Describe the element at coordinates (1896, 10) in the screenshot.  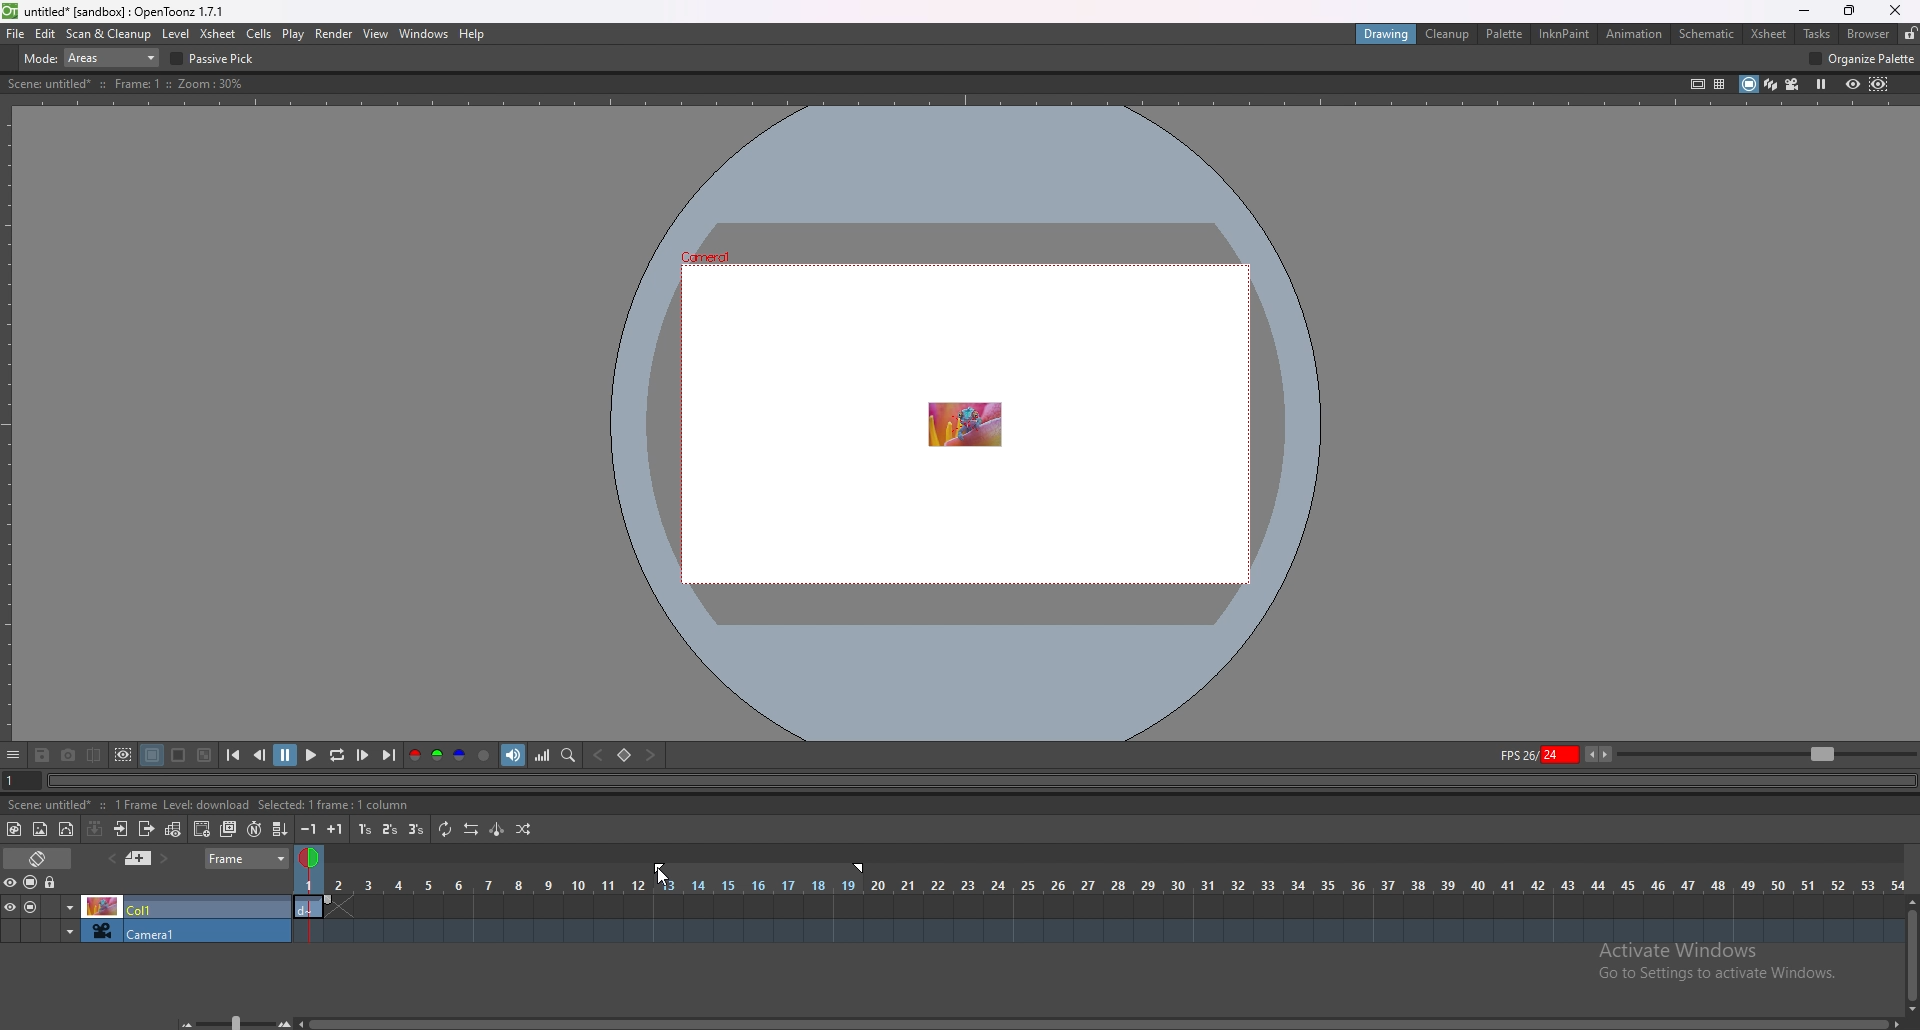
I see `close` at that location.